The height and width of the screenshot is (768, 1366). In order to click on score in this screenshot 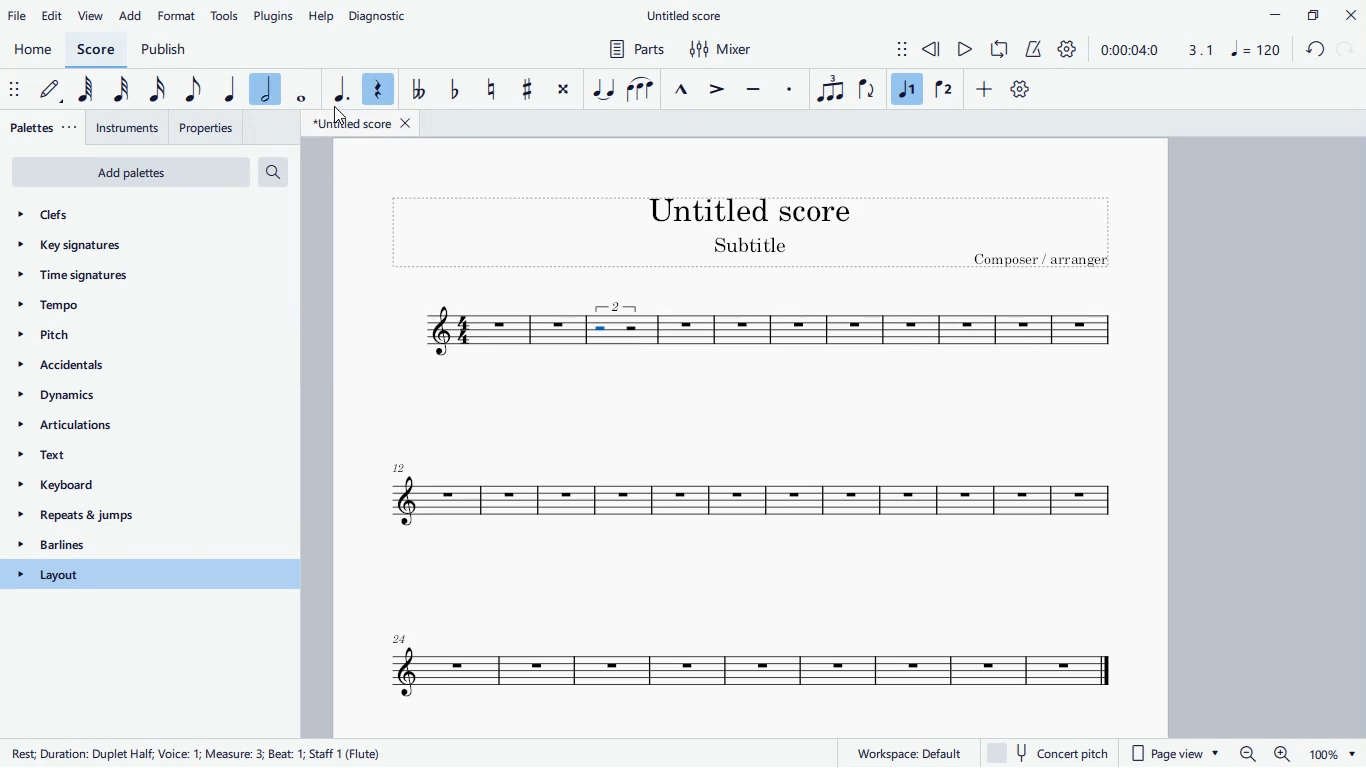, I will do `click(735, 668)`.